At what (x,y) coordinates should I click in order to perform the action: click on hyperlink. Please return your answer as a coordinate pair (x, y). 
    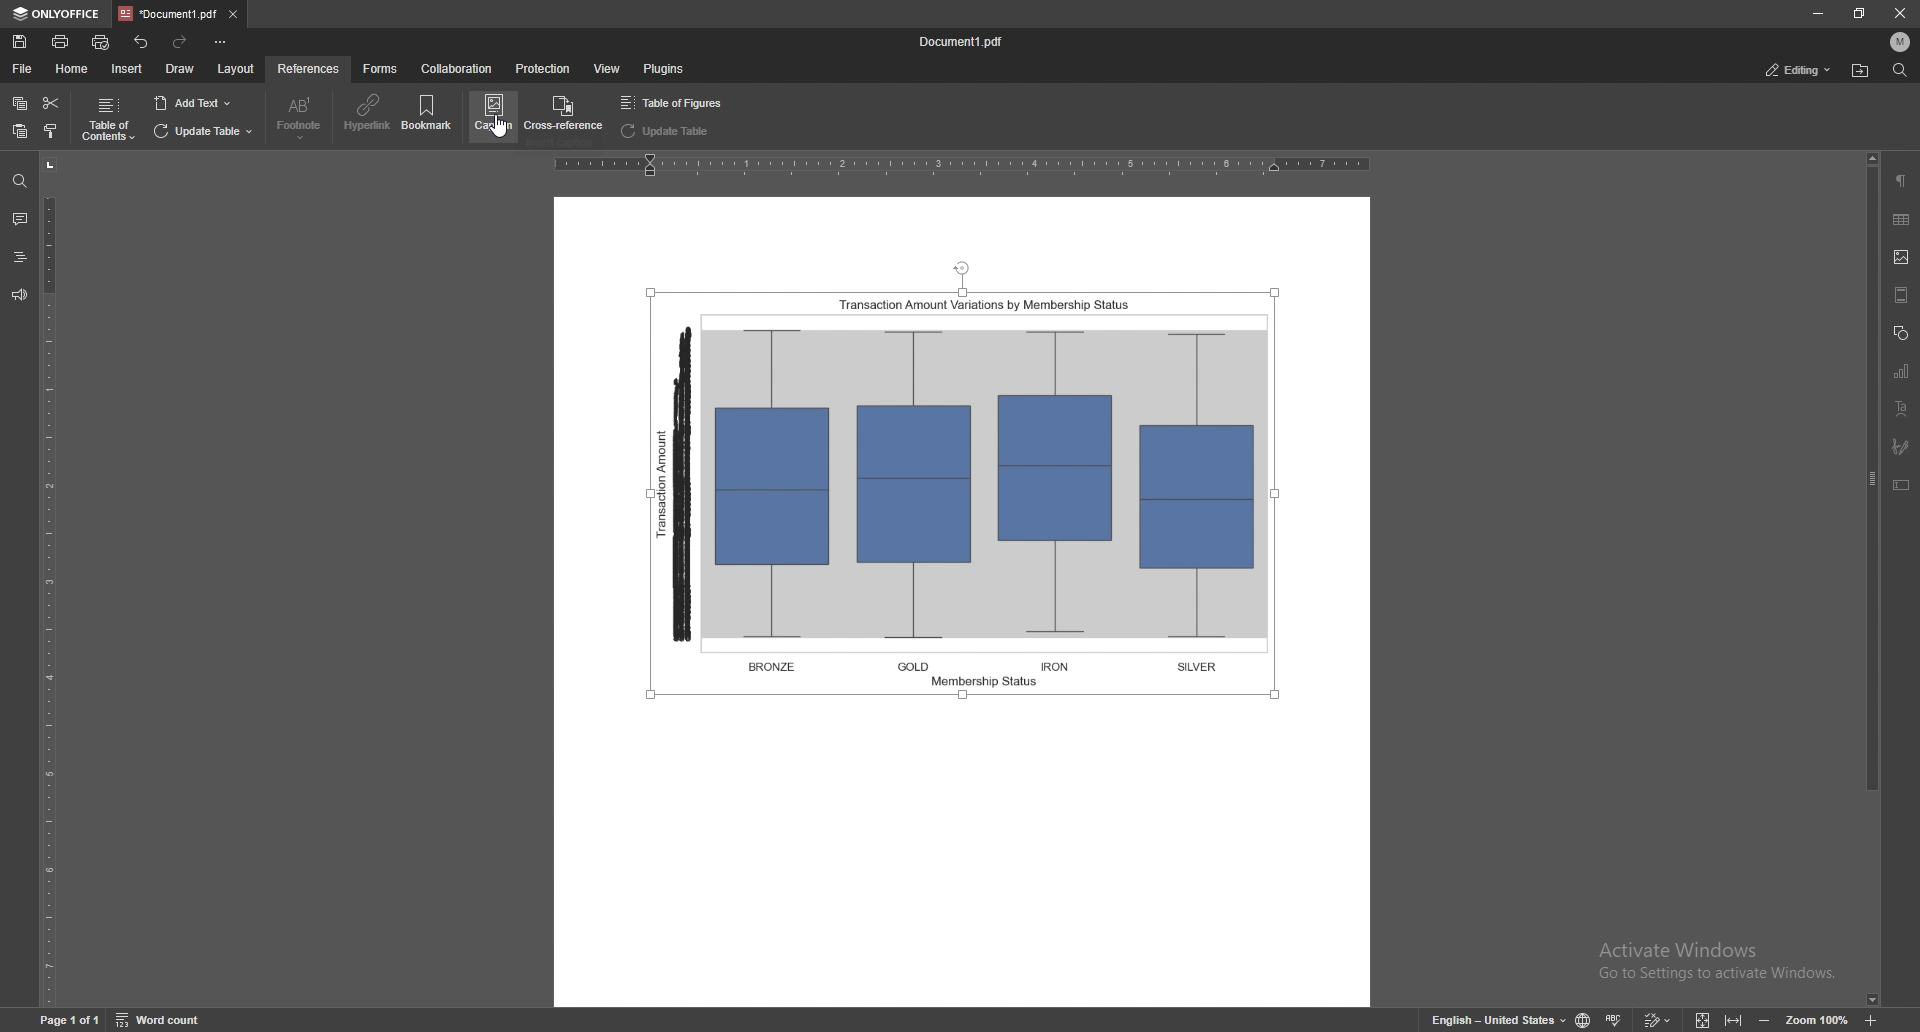
    Looking at the image, I should click on (368, 113).